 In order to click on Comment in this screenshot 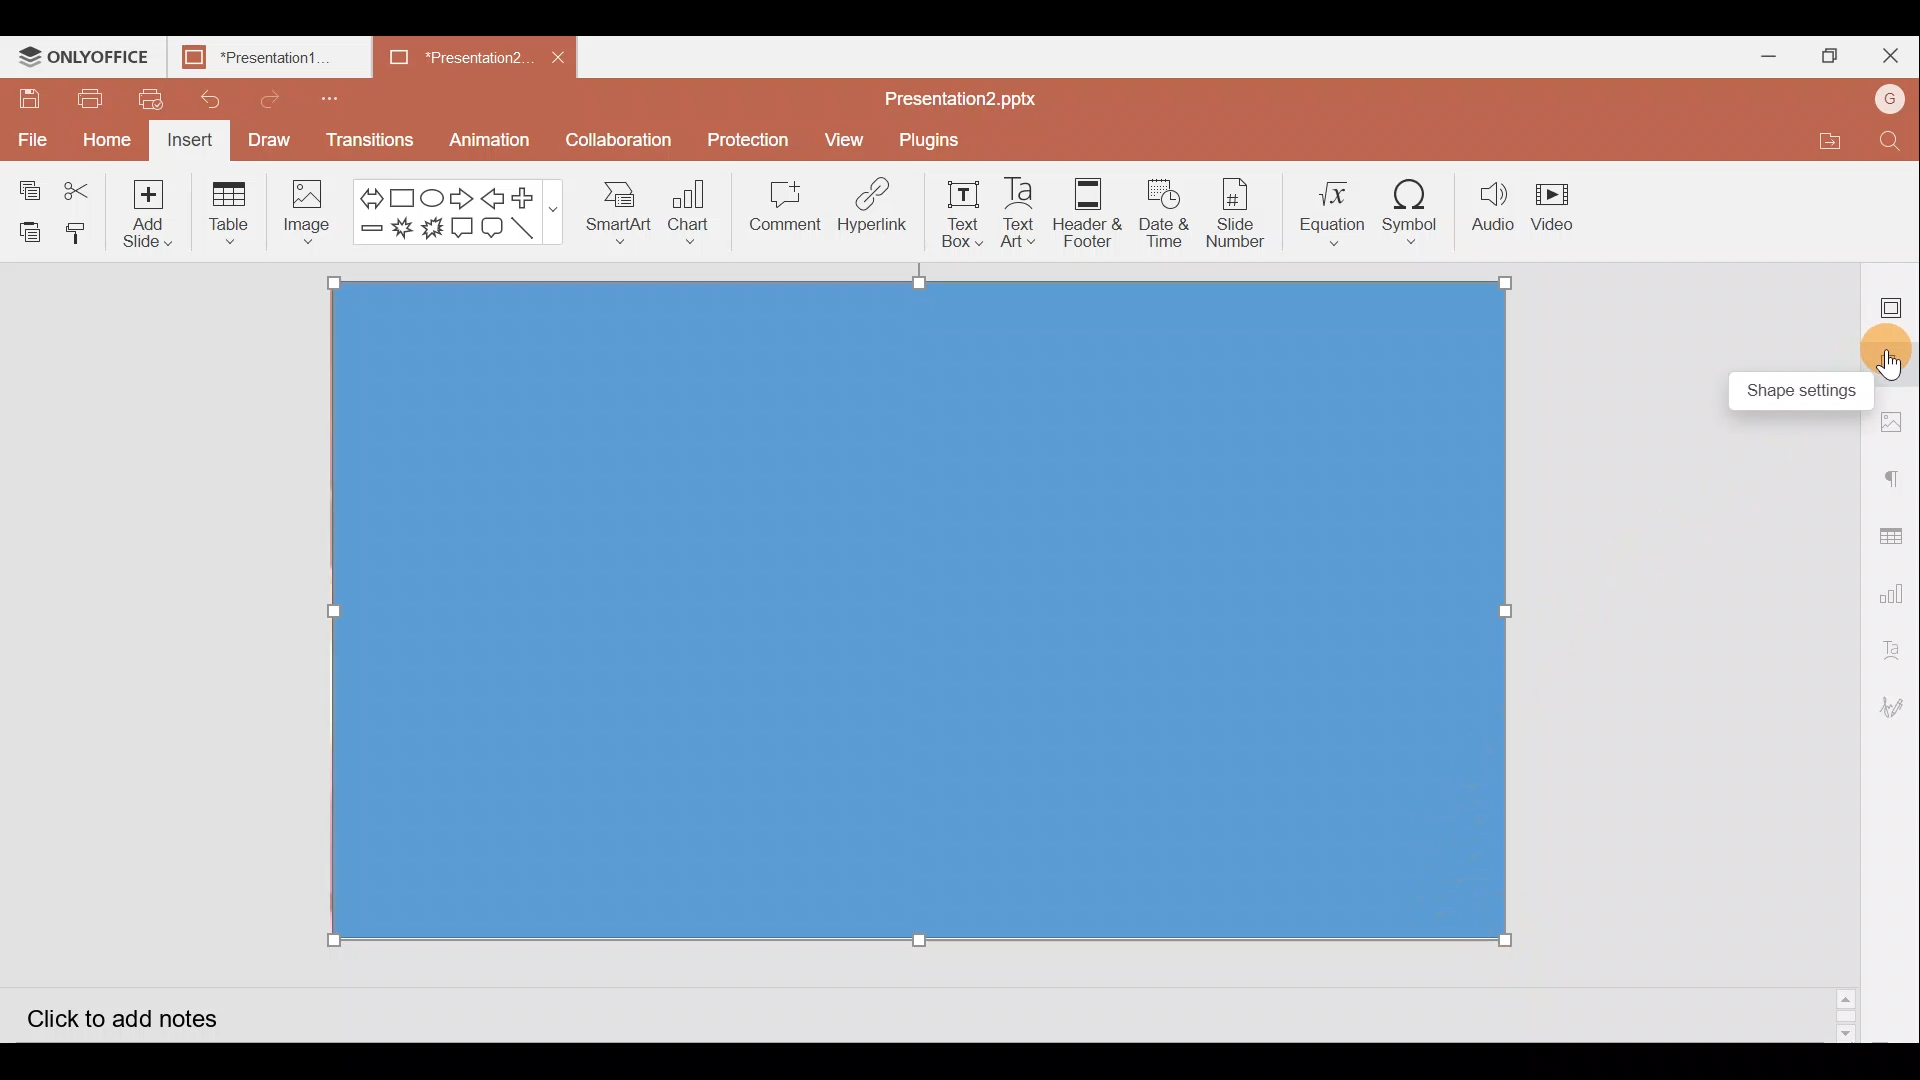, I will do `click(781, 207)`.